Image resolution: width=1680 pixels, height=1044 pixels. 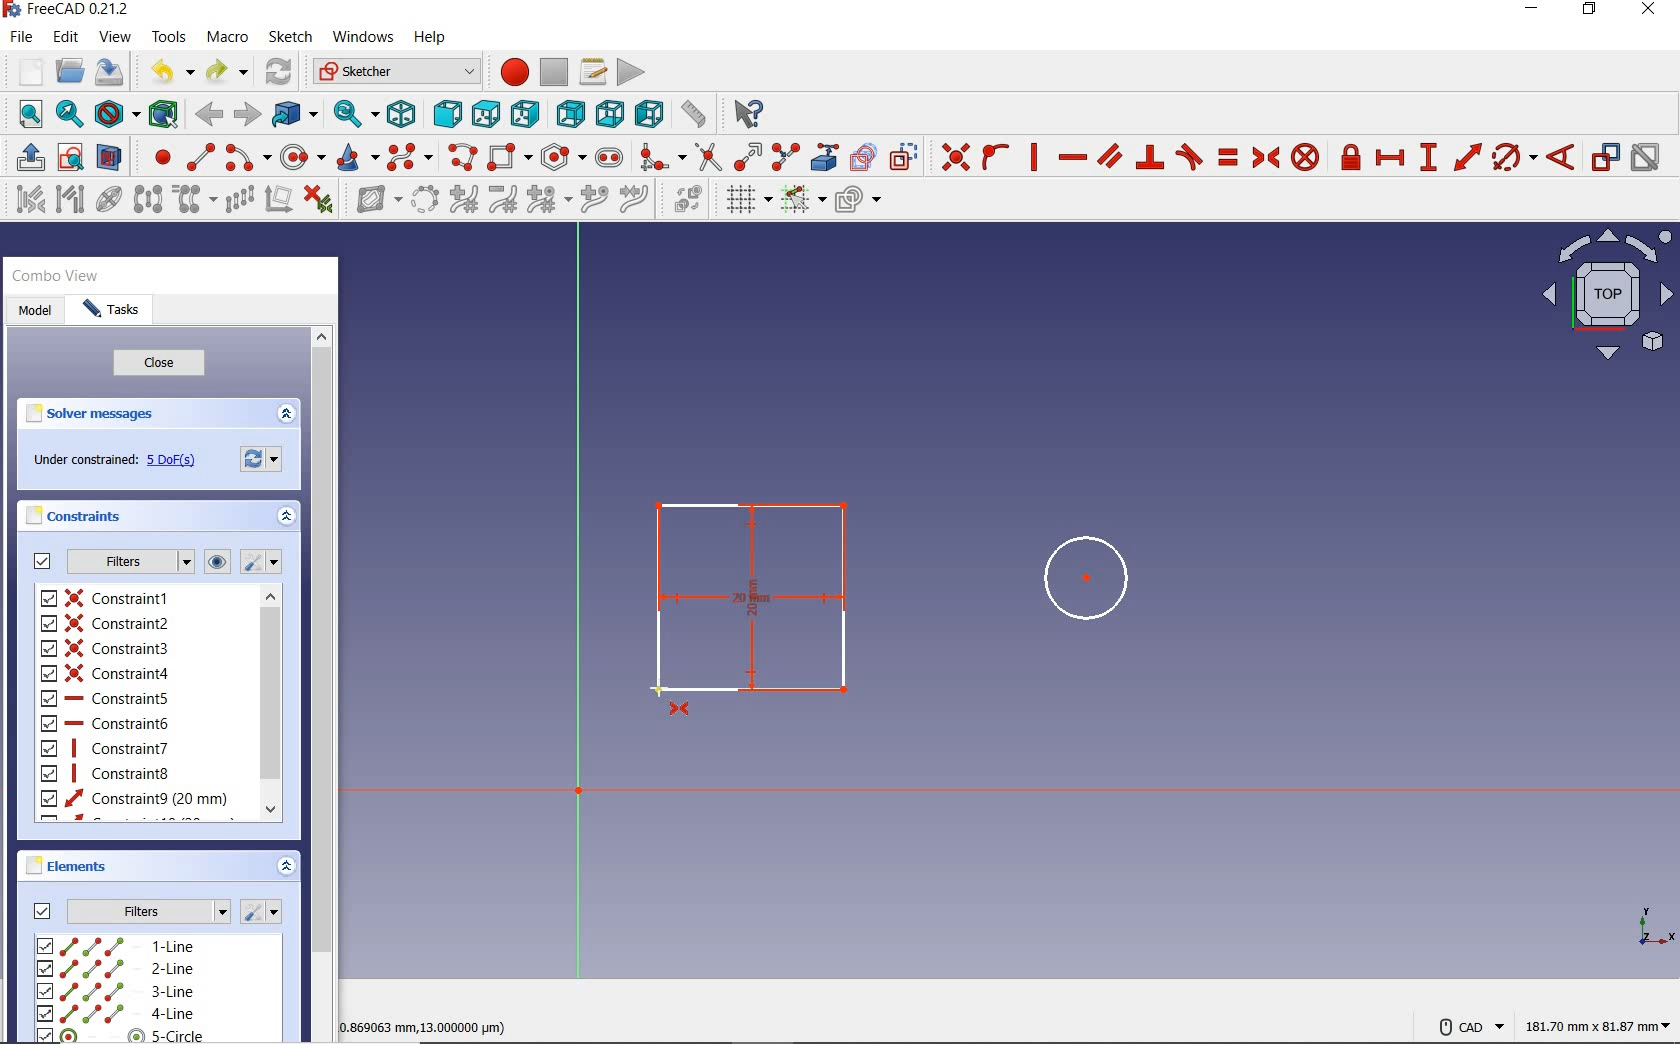 I want to click on constrain parallel, so click(x=1110, y=155).